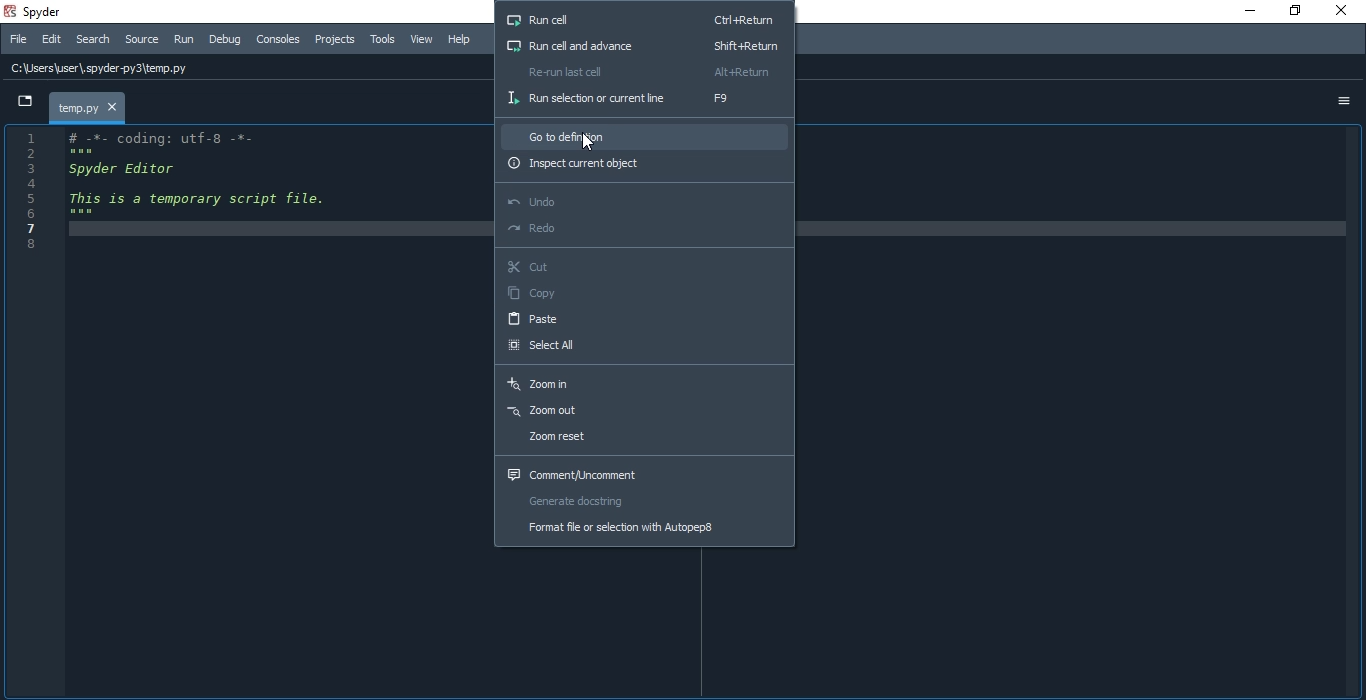 The height and width of the screenshot is (700, 1366). Describe the element at coordinates (107, 71) in the screenshot. I see `C:\Users\user\, spyder py3\temp.py` at that location.